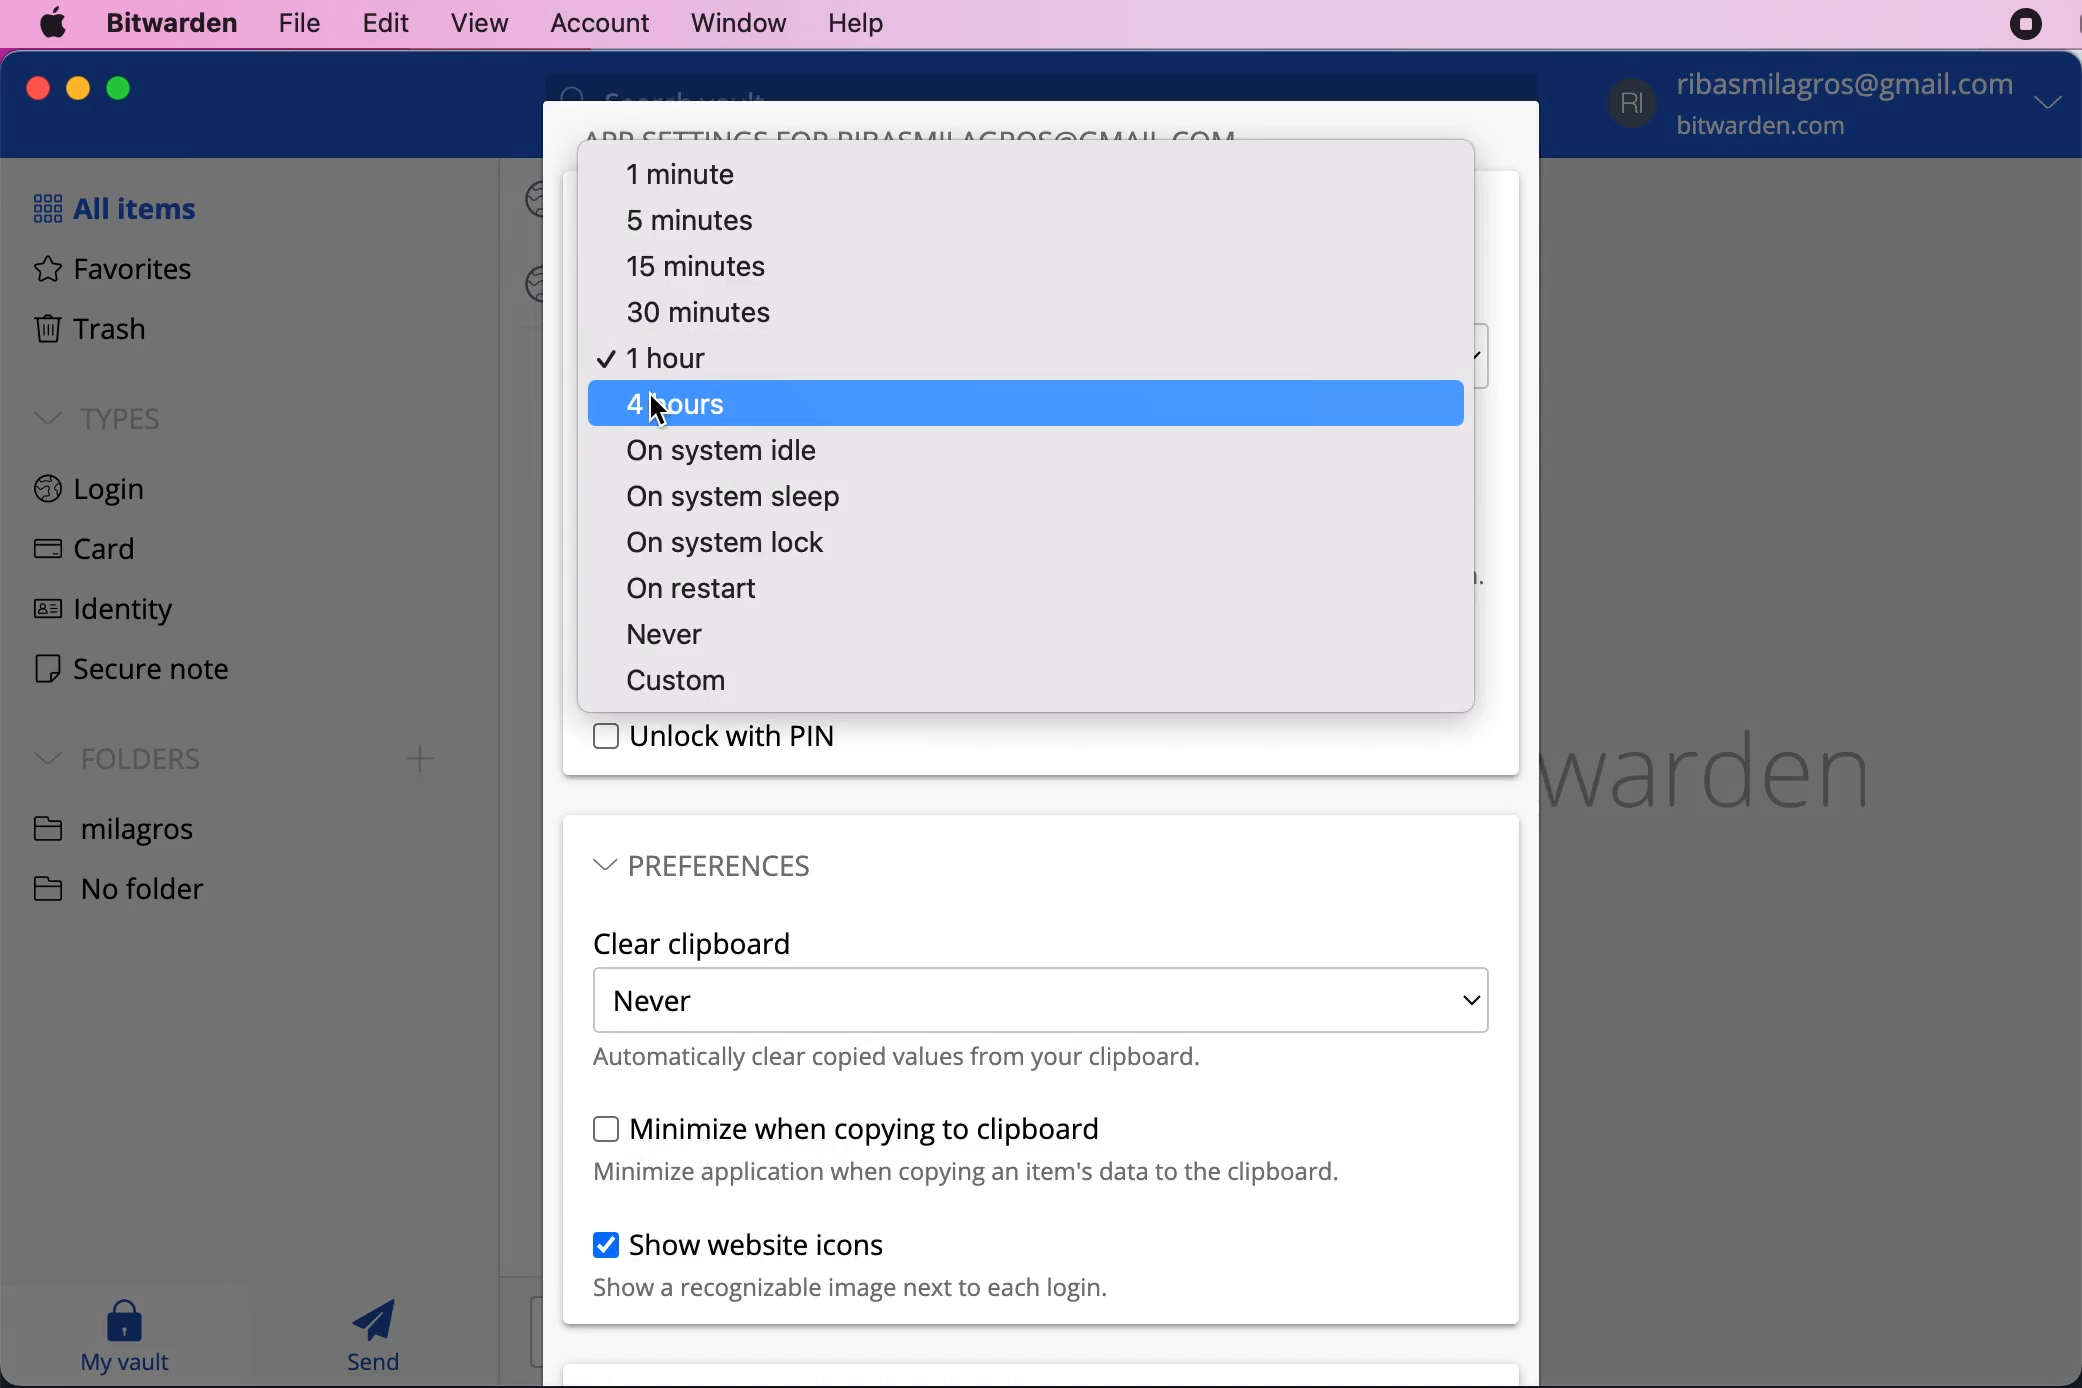 The image size is (2082, 1388). What do you see at coordinates (727, 23) in the screenshot?
I see `window` at bounding box center [727, 23].